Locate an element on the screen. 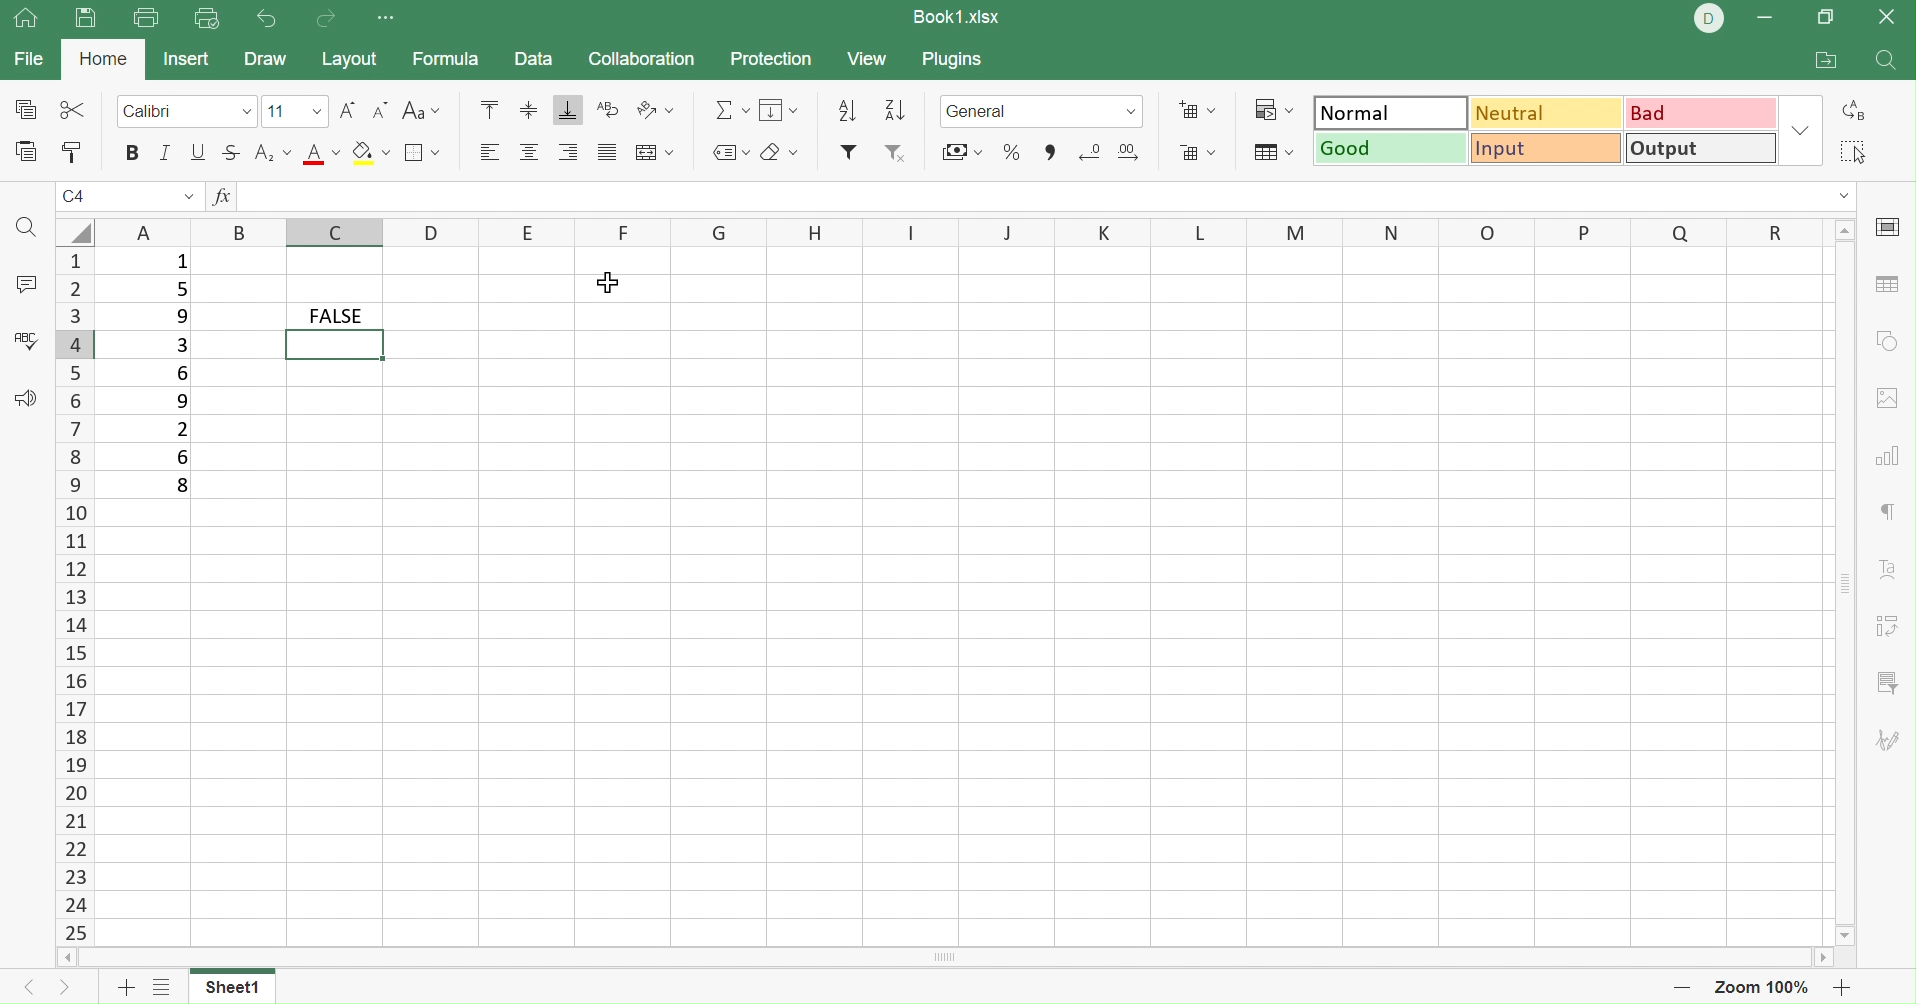 Image resolution: width=1916 pixels, height=1004 pixels. Cursor is located at coordinates (612, 280).